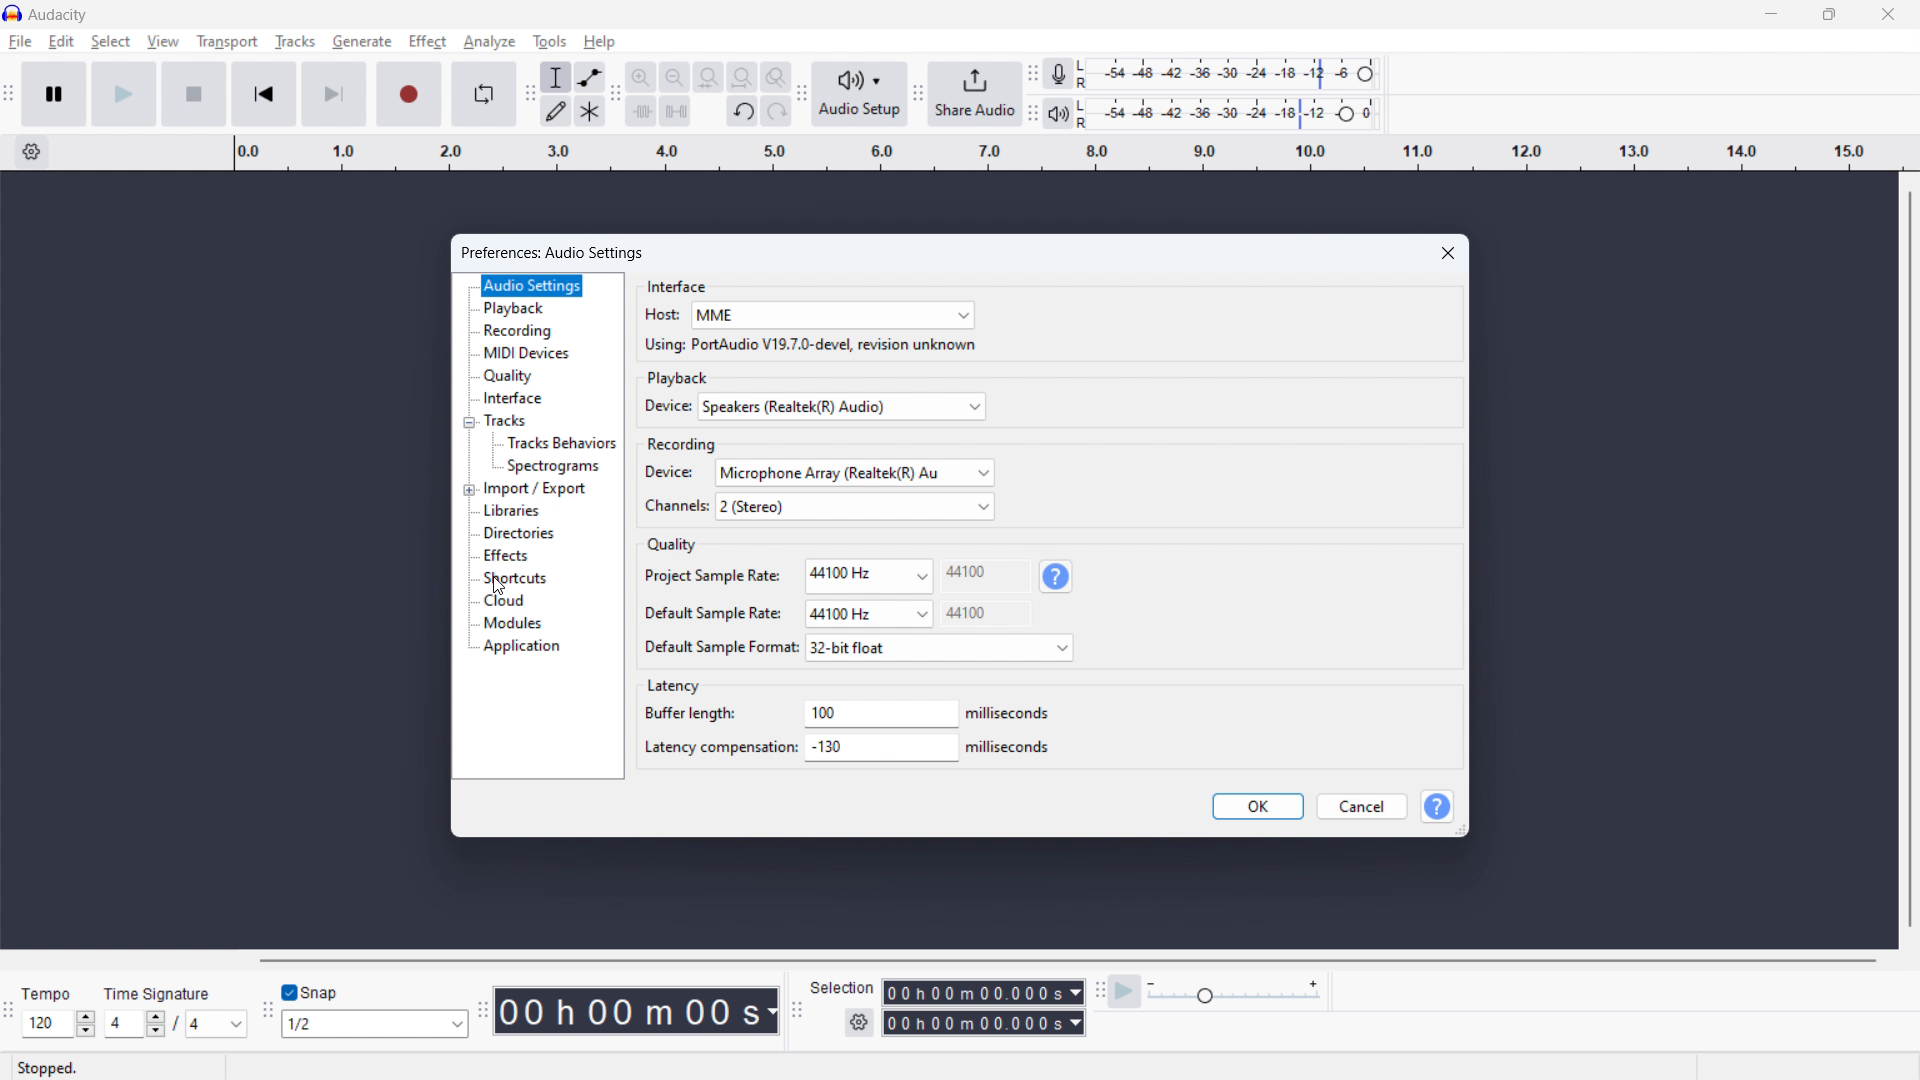 This screenshot has height=1080, width=1920. Describe the element at coordinates (156, 1024) in the screenshot. I see `Increase/Decrease time signature` at that location.